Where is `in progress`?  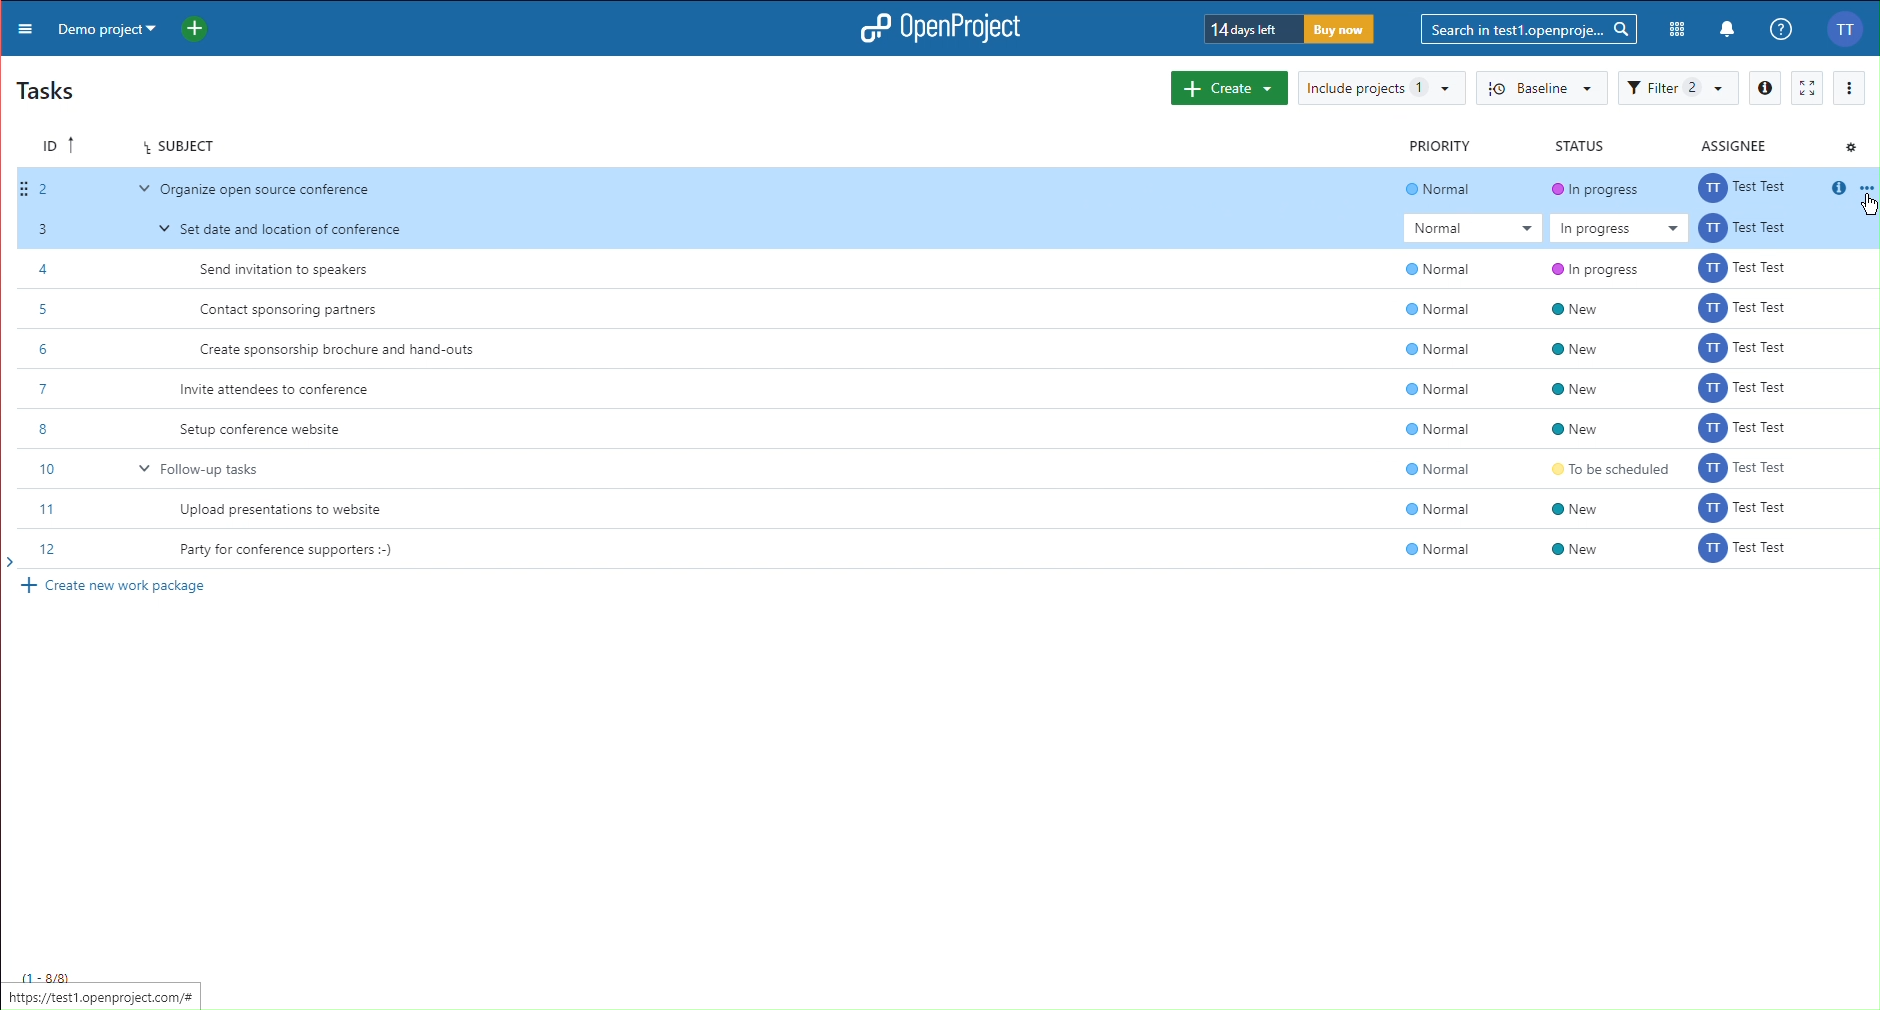
in progress is located at coordinates (1587, 233).